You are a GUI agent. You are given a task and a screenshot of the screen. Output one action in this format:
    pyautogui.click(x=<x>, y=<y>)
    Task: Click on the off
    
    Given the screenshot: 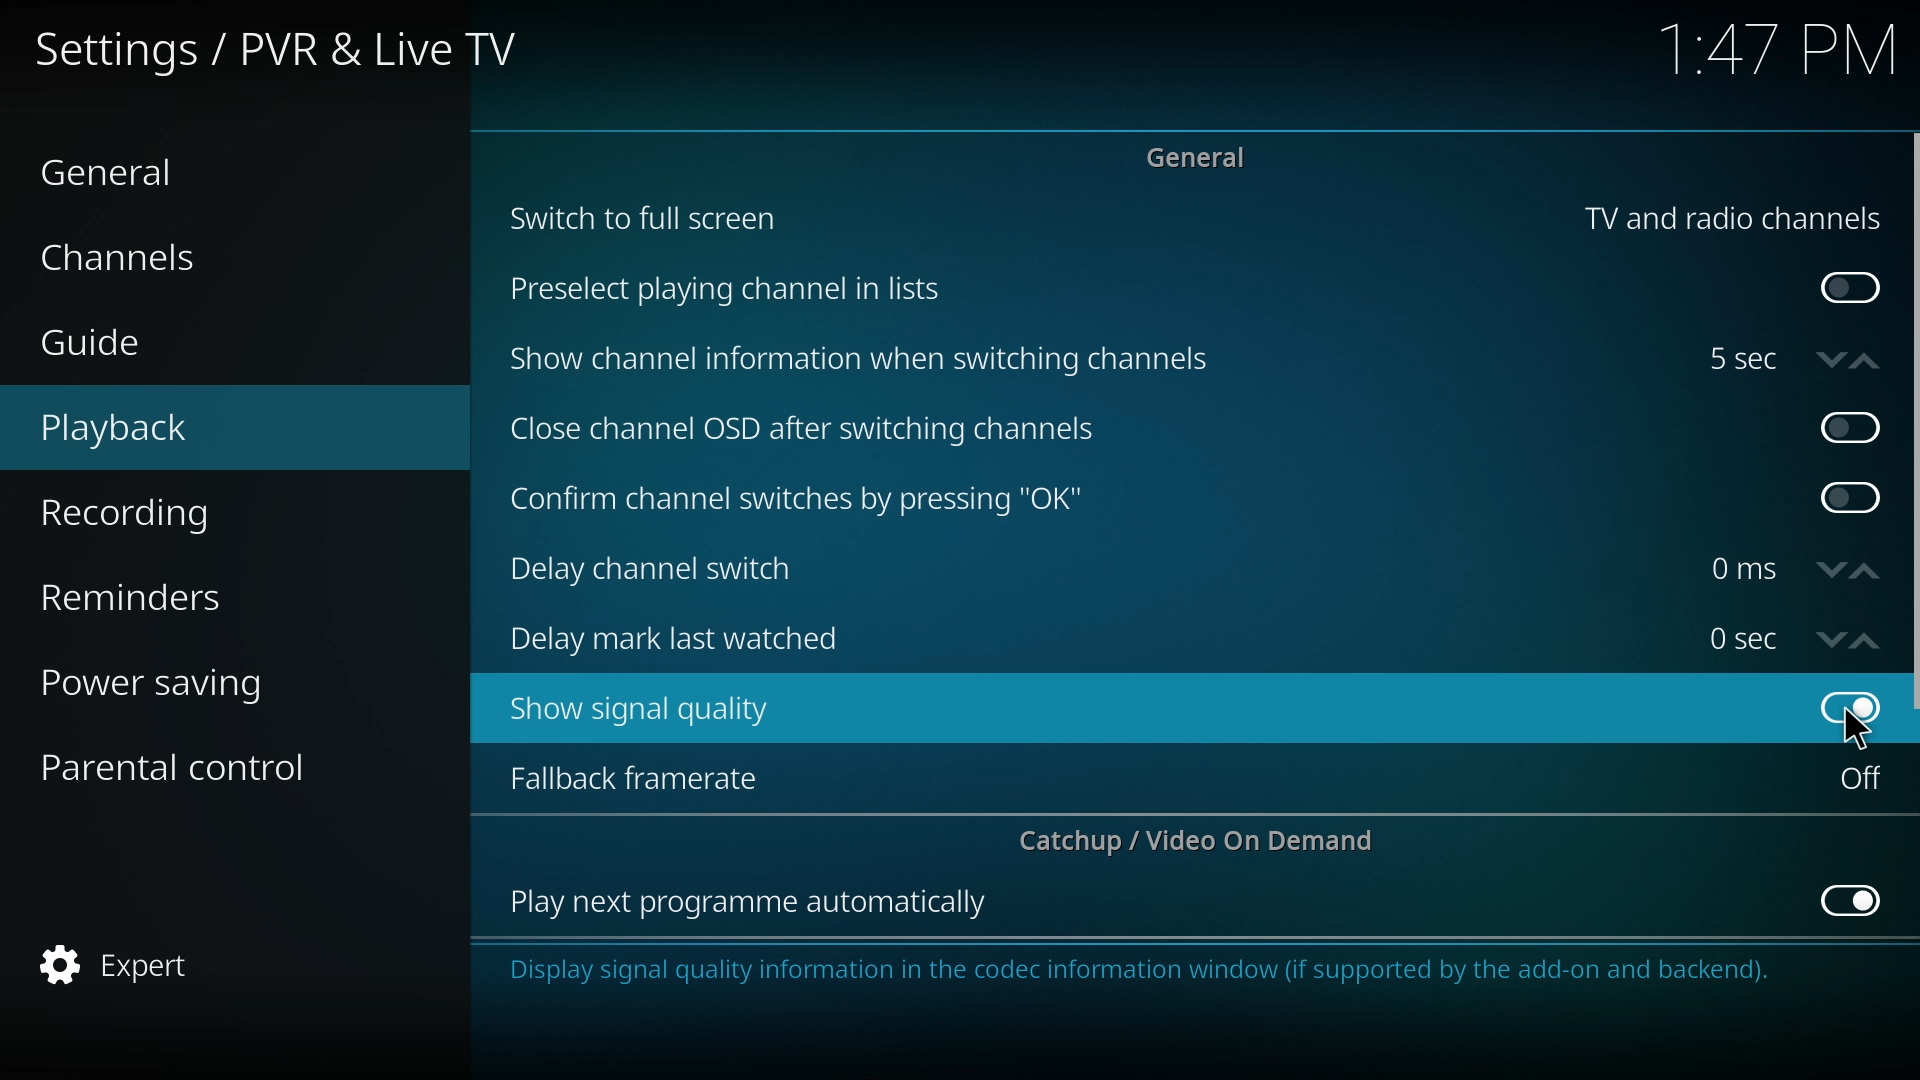 What is the action you would take?
    pyautogui.click(x=1854, y=898)
    